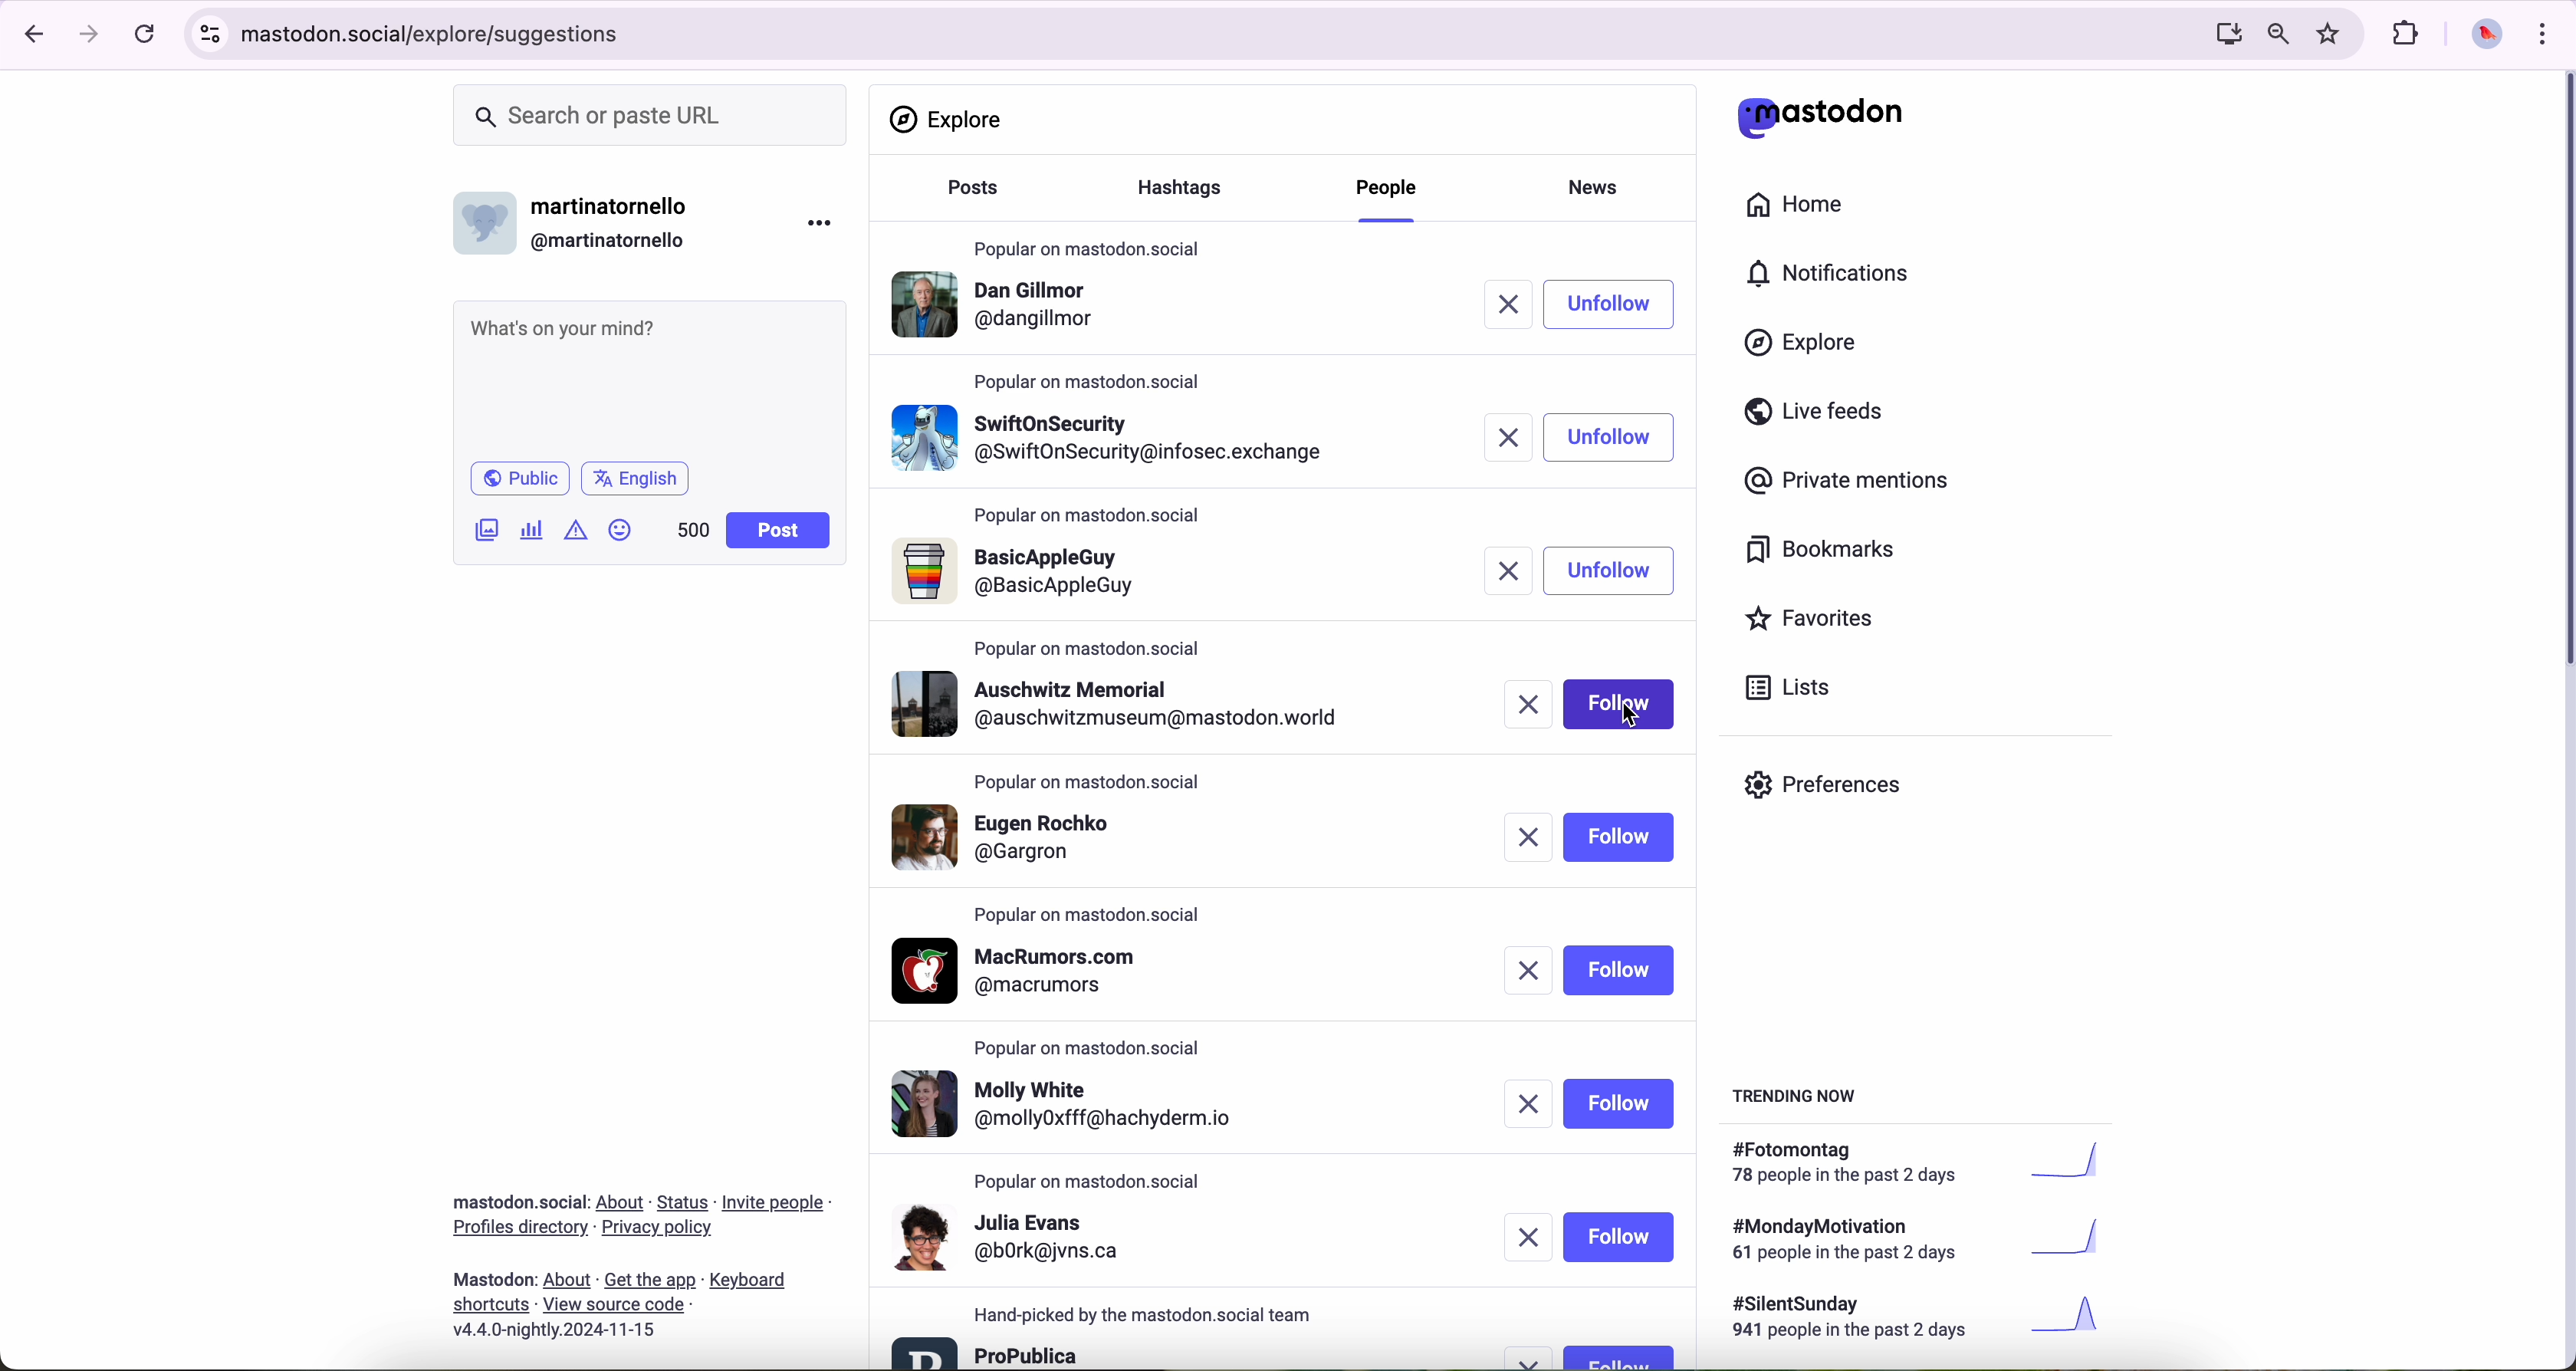 This screenshot has height=1371, width=2576. What do you see at coordinates (1623, 836) in the screenshot?
I see `follow button` at bounding box center [1623, 836].